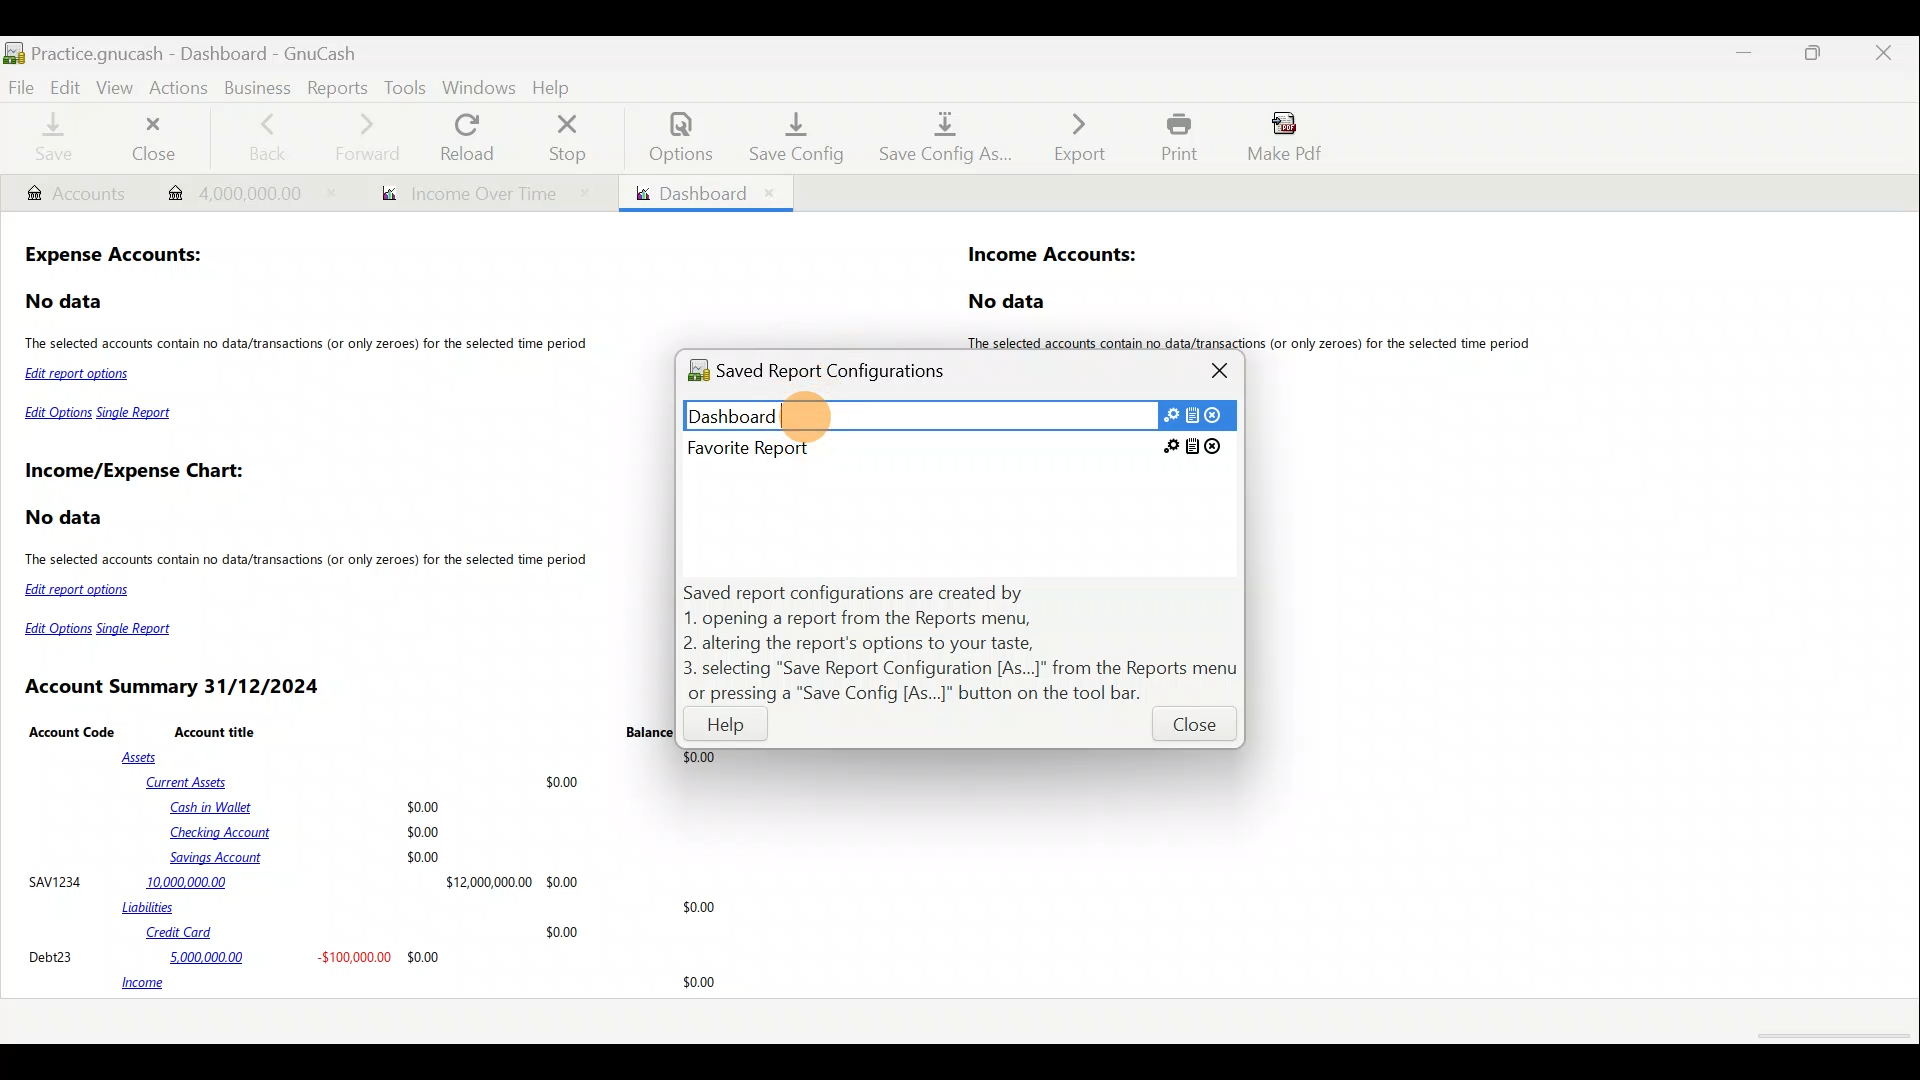 Image resolution: width=1920 pixels, height=1080 pixels. What do you see at coordinates (117, 88) in the screenshot?
I see `View` at bounding box center [117, 88].